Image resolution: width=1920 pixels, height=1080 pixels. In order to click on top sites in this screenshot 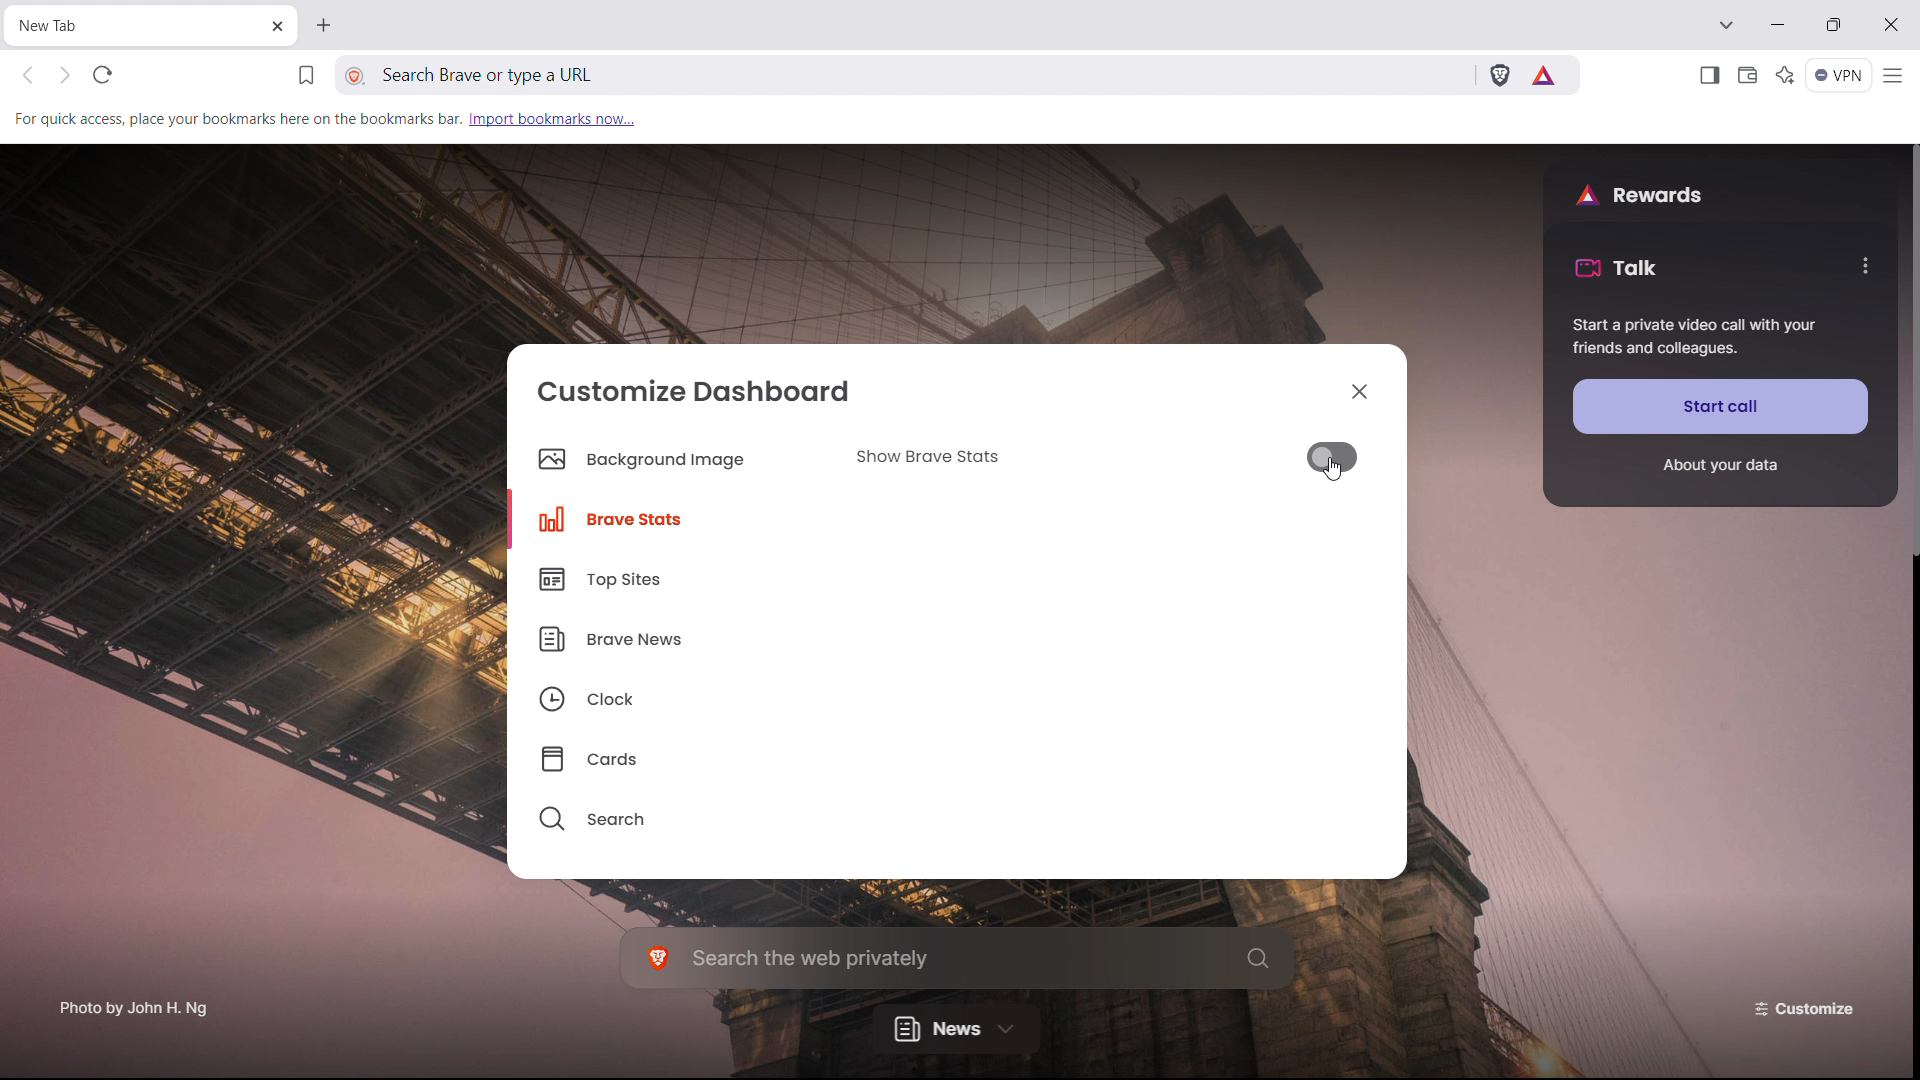, I will do `click(668, 579)`.